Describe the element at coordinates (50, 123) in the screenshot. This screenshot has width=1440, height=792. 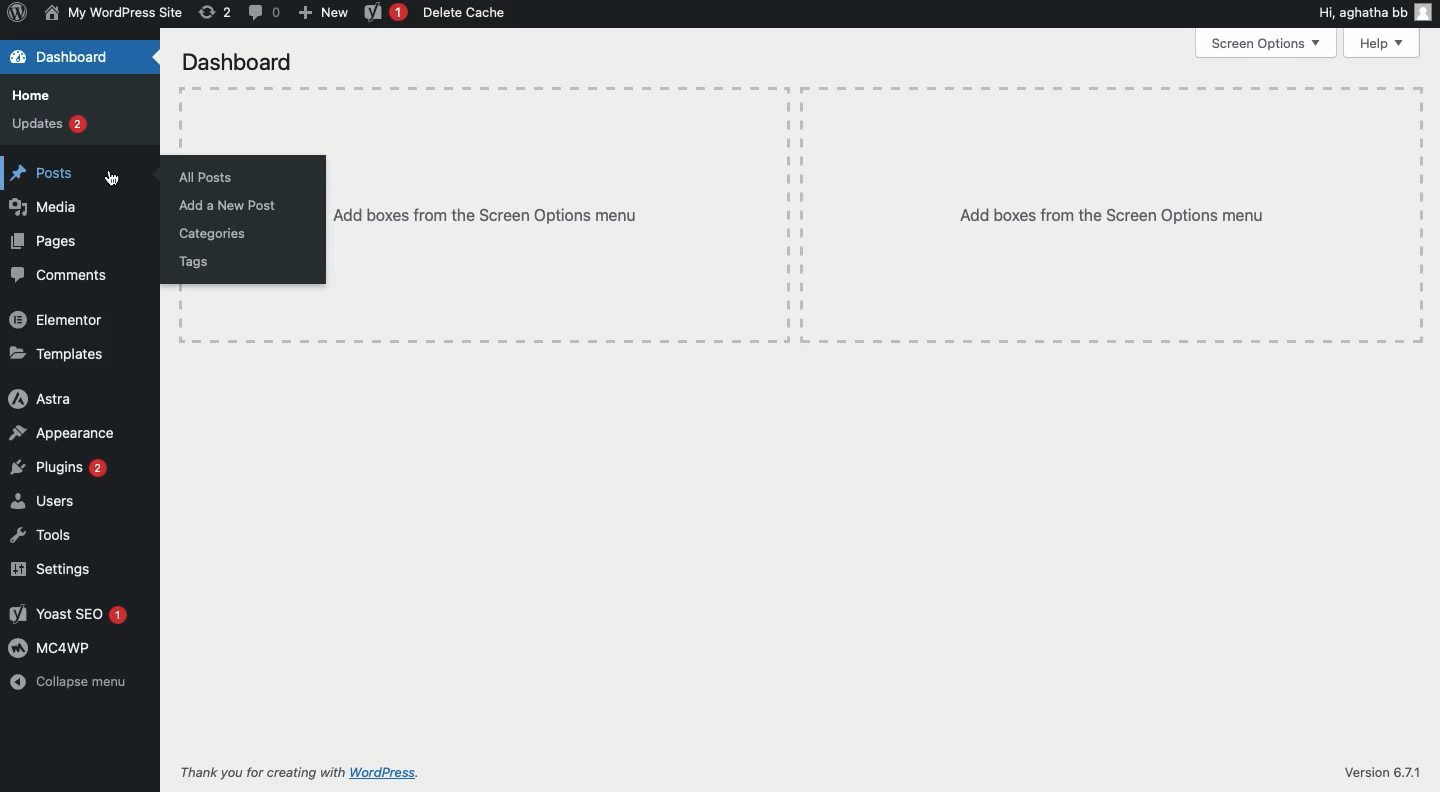
I see `Updates` at that location.